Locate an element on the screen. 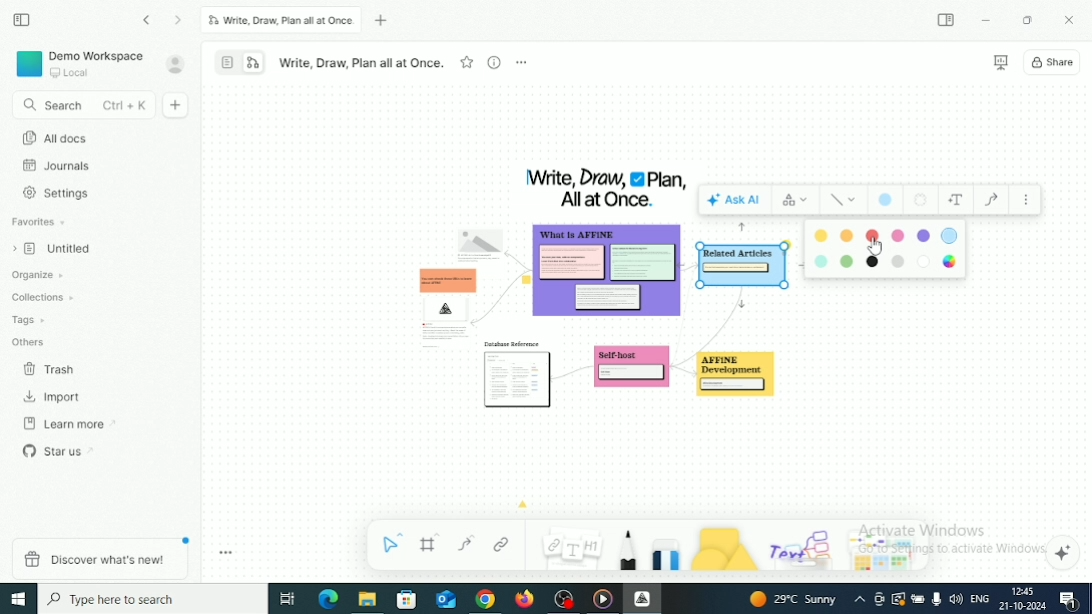 The height and width of the screenshot is (614, 1092). Yellow is located at coordinates (848, 235).